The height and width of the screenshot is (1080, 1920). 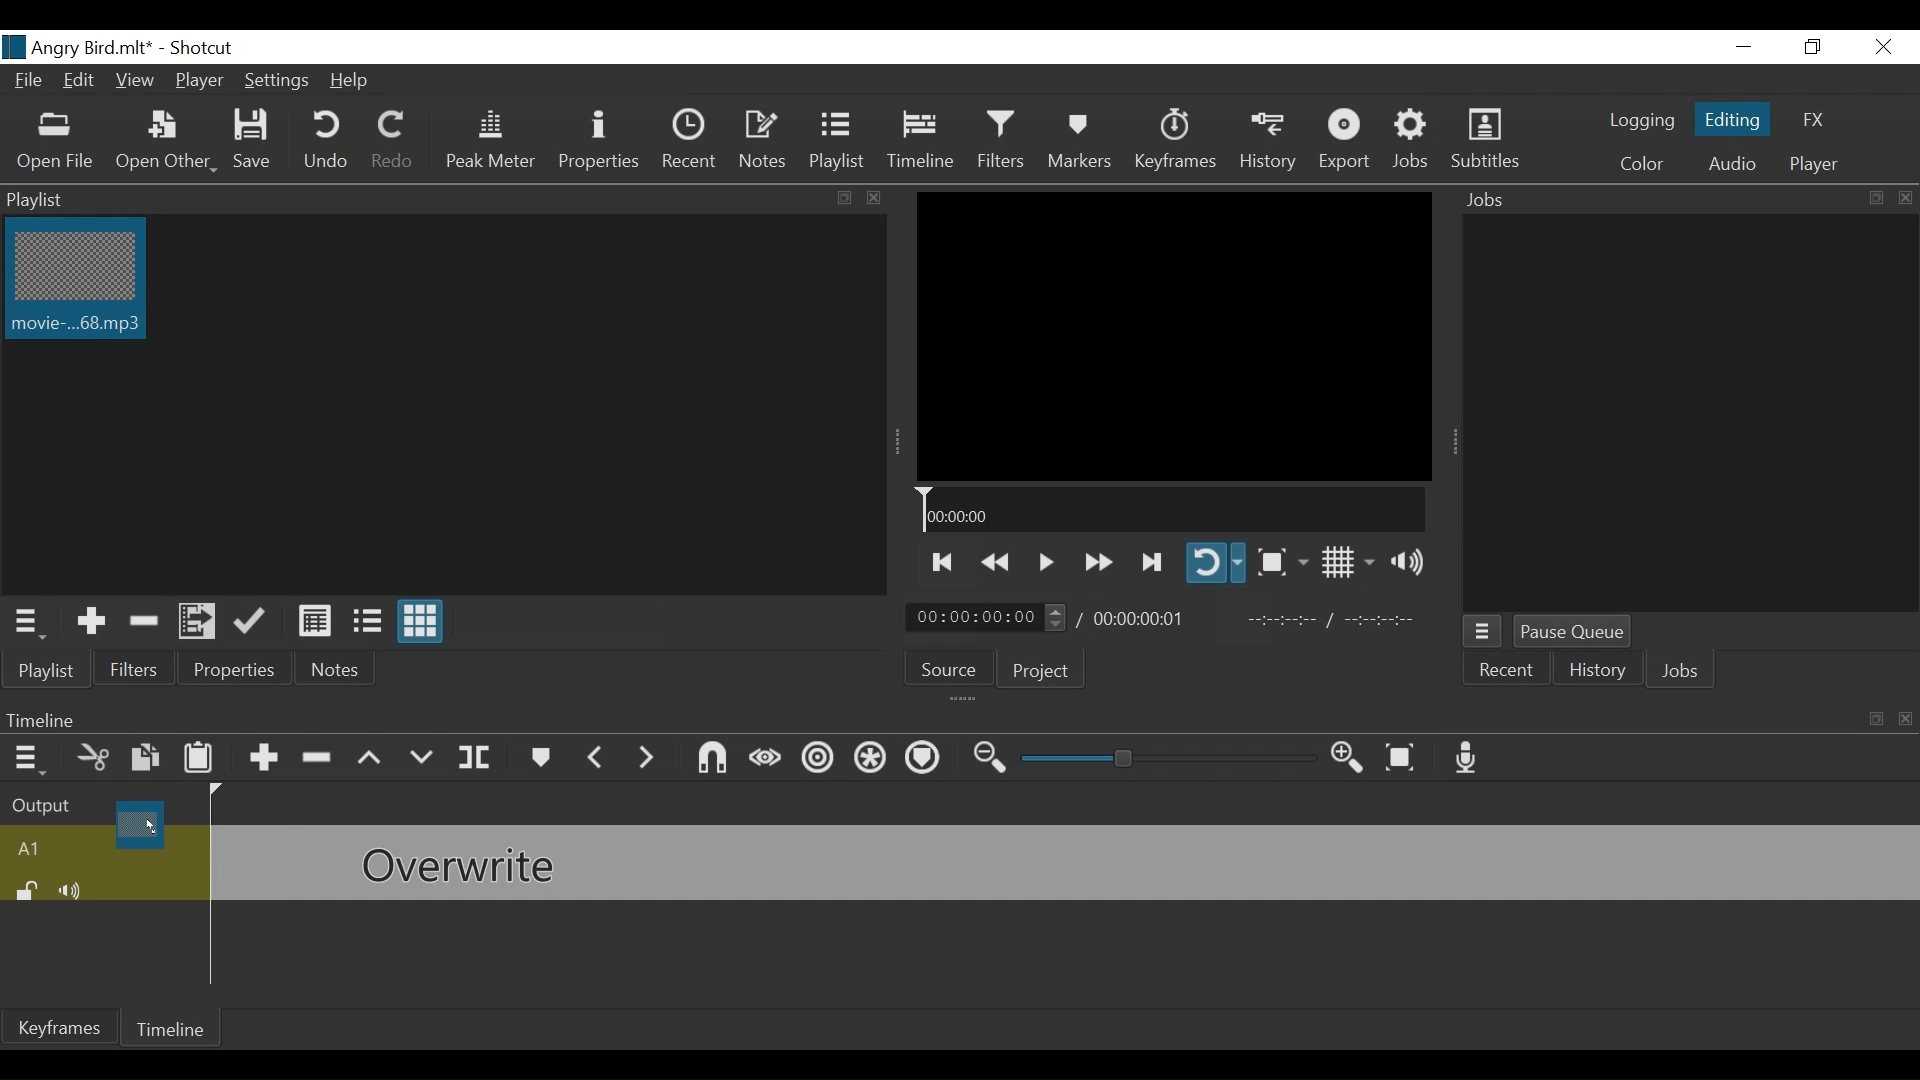 I want to click on Pause Queue, so click(x=1573, y=631).